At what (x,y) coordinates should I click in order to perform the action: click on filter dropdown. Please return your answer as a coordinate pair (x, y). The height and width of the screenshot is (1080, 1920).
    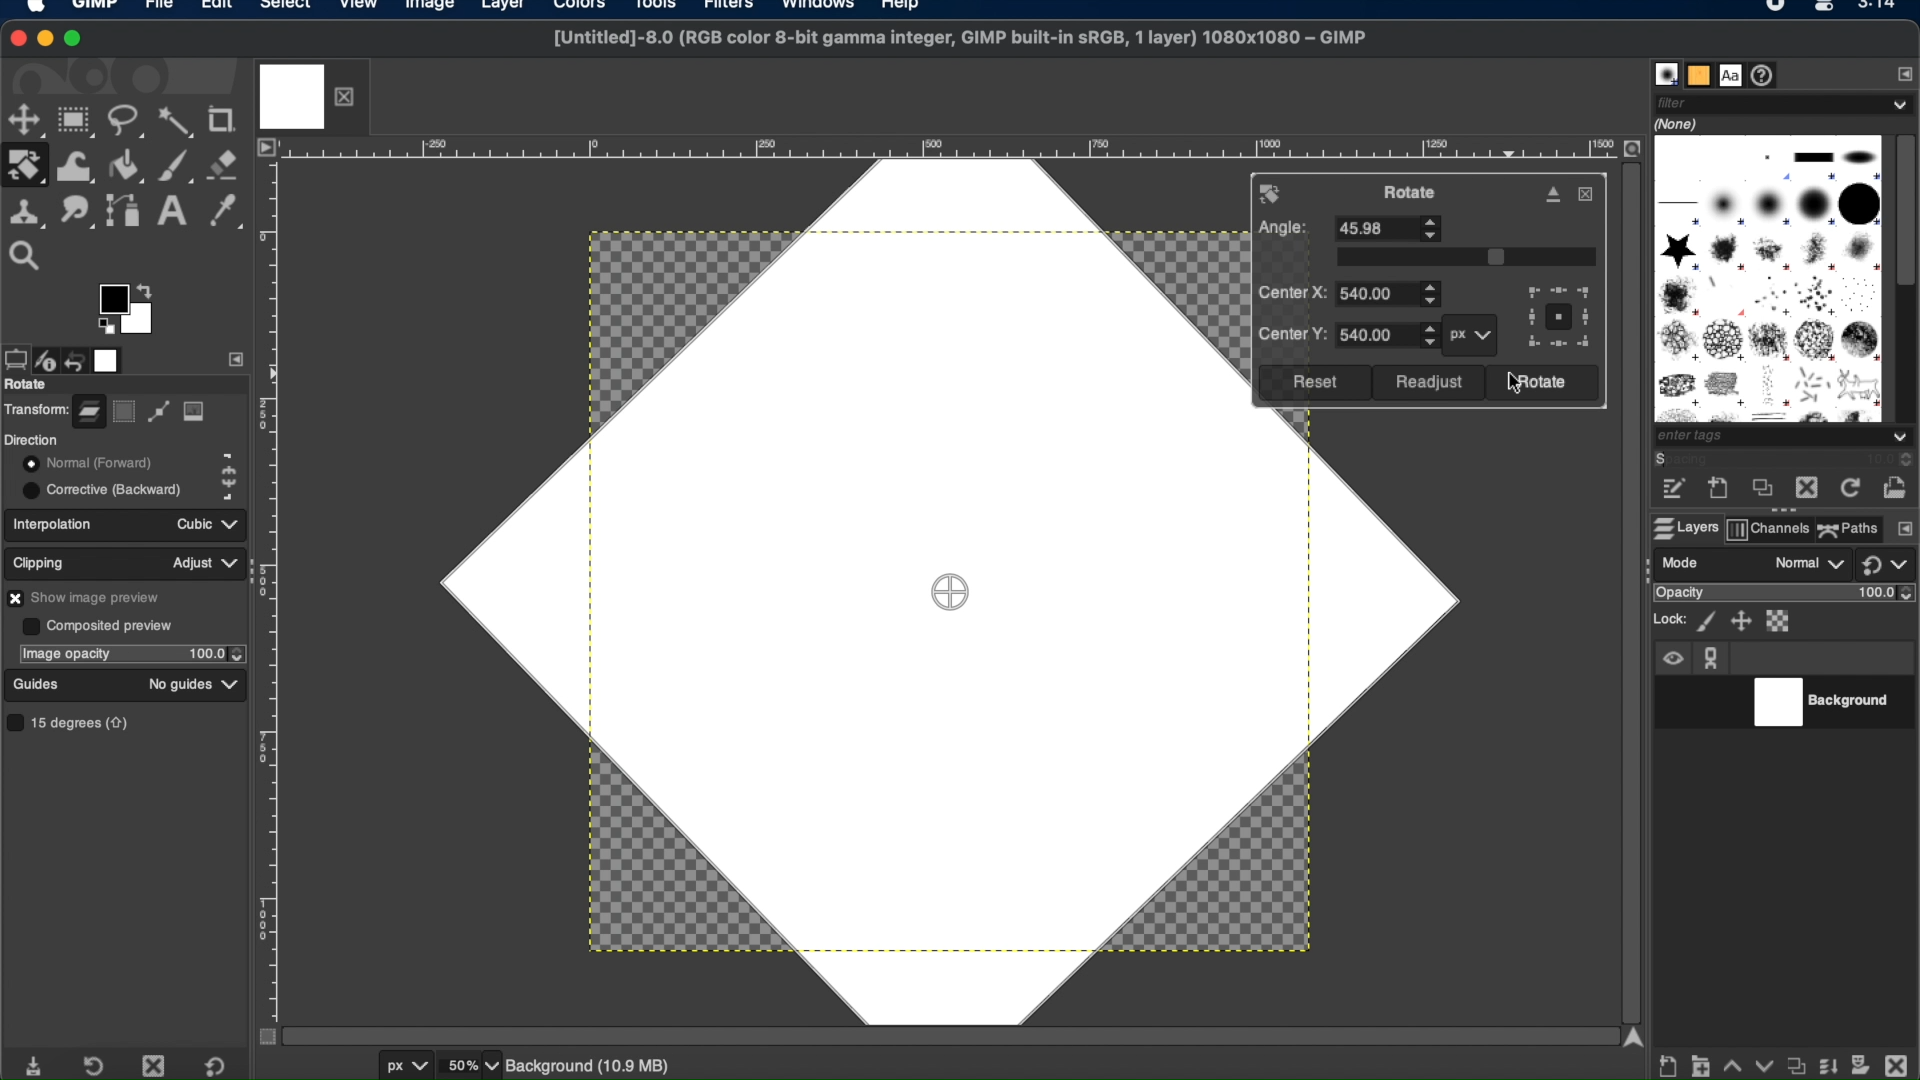
    Looking at the image, I should click on (1784, 103).